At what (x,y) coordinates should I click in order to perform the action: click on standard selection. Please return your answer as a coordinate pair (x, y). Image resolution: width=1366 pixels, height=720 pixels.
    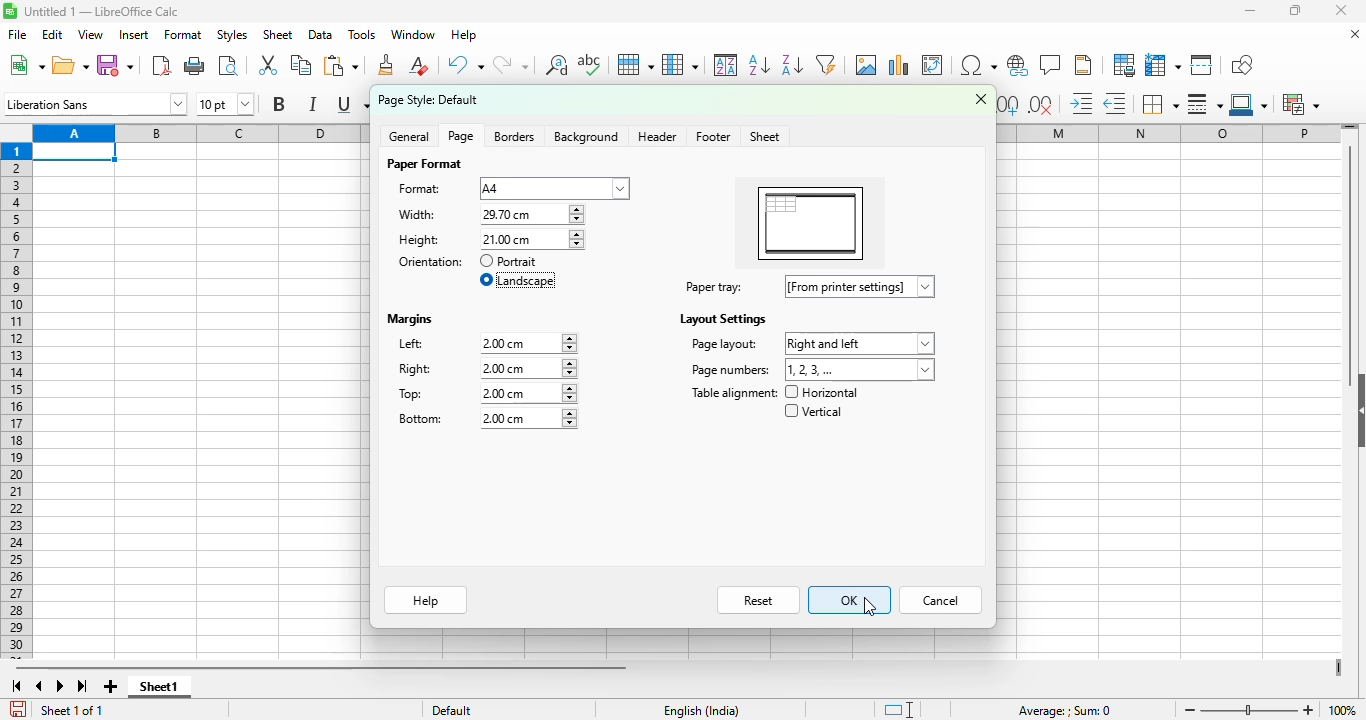
    Looking at the image, I should click on (897, 709).